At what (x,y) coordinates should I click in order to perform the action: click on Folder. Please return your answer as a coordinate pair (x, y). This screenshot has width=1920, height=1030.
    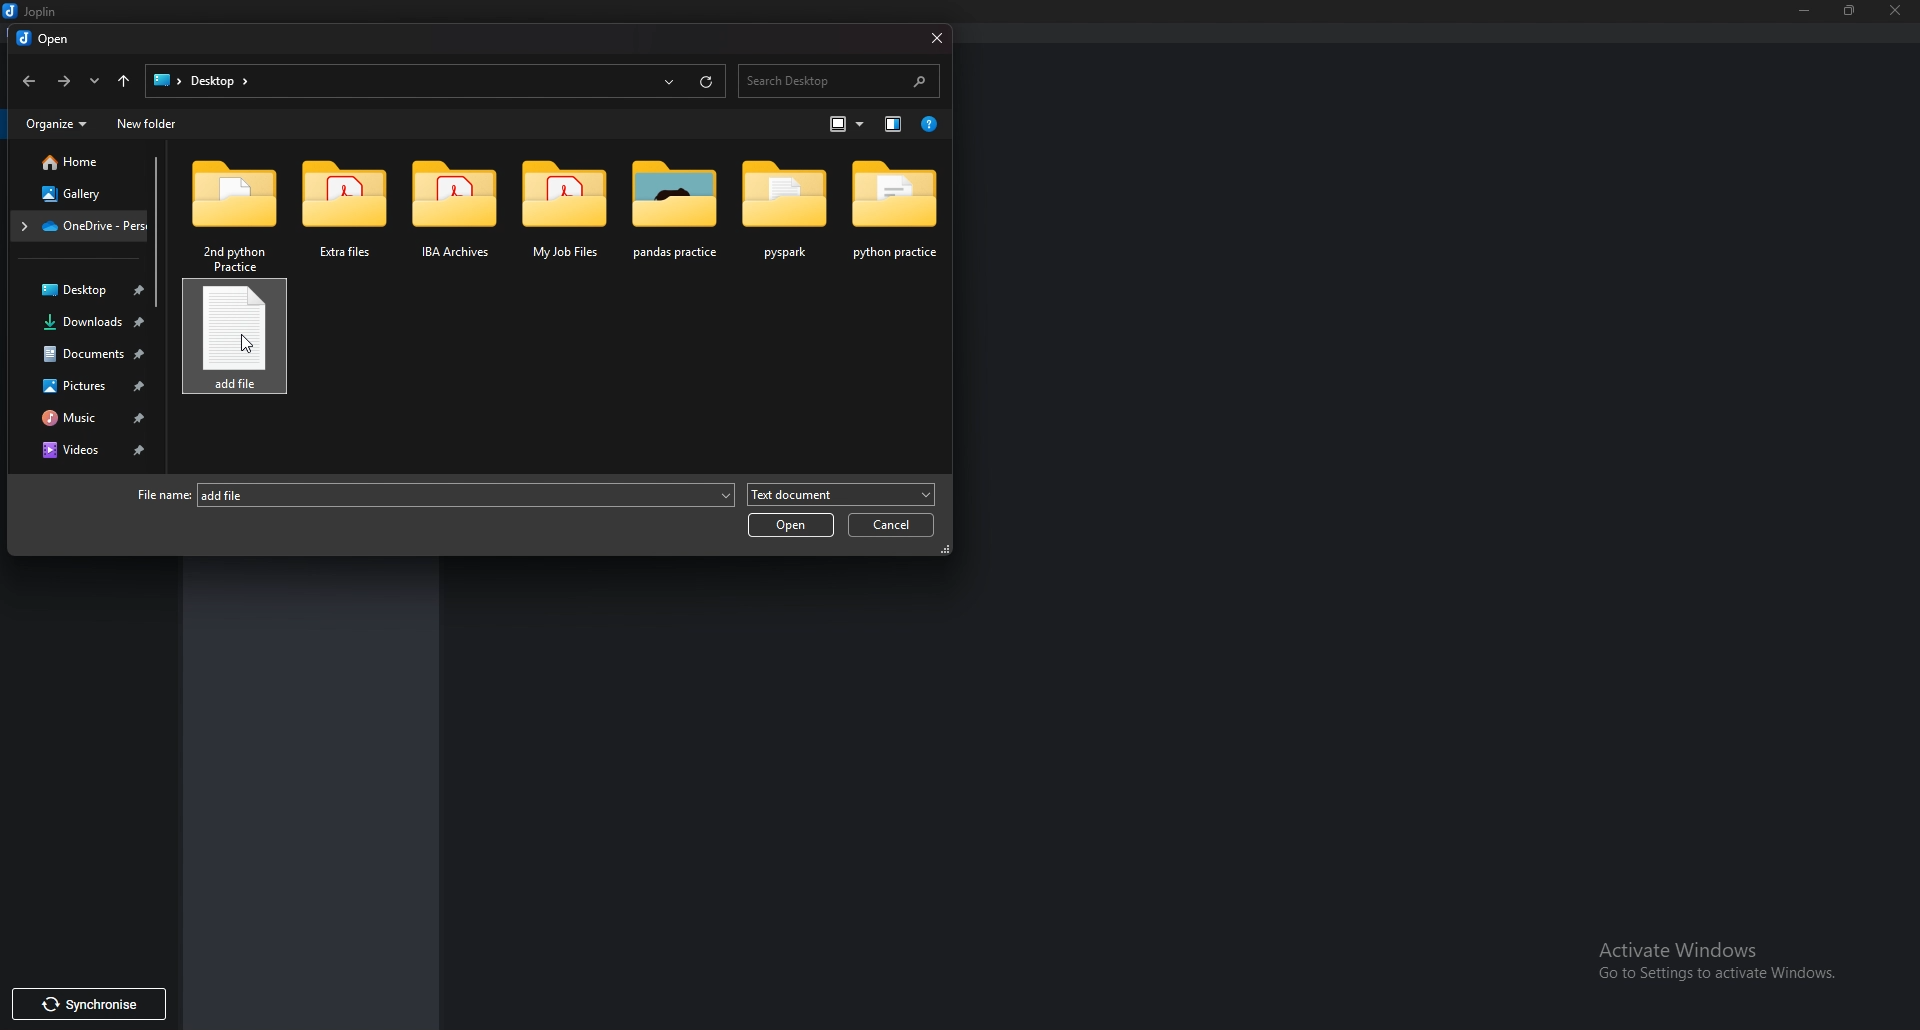
    Looking at the image, I should click on (892, 214).